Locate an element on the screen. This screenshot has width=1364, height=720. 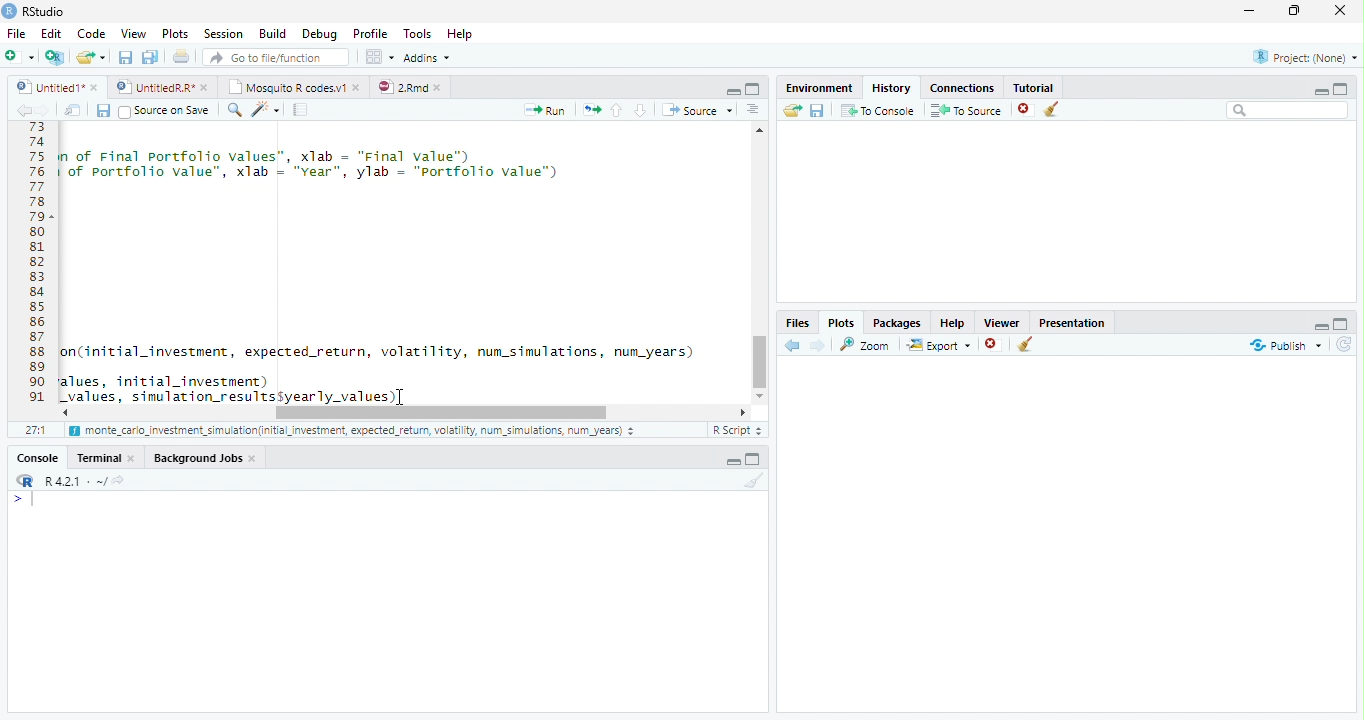
Refresh List is located at coordinates (1345, 345).